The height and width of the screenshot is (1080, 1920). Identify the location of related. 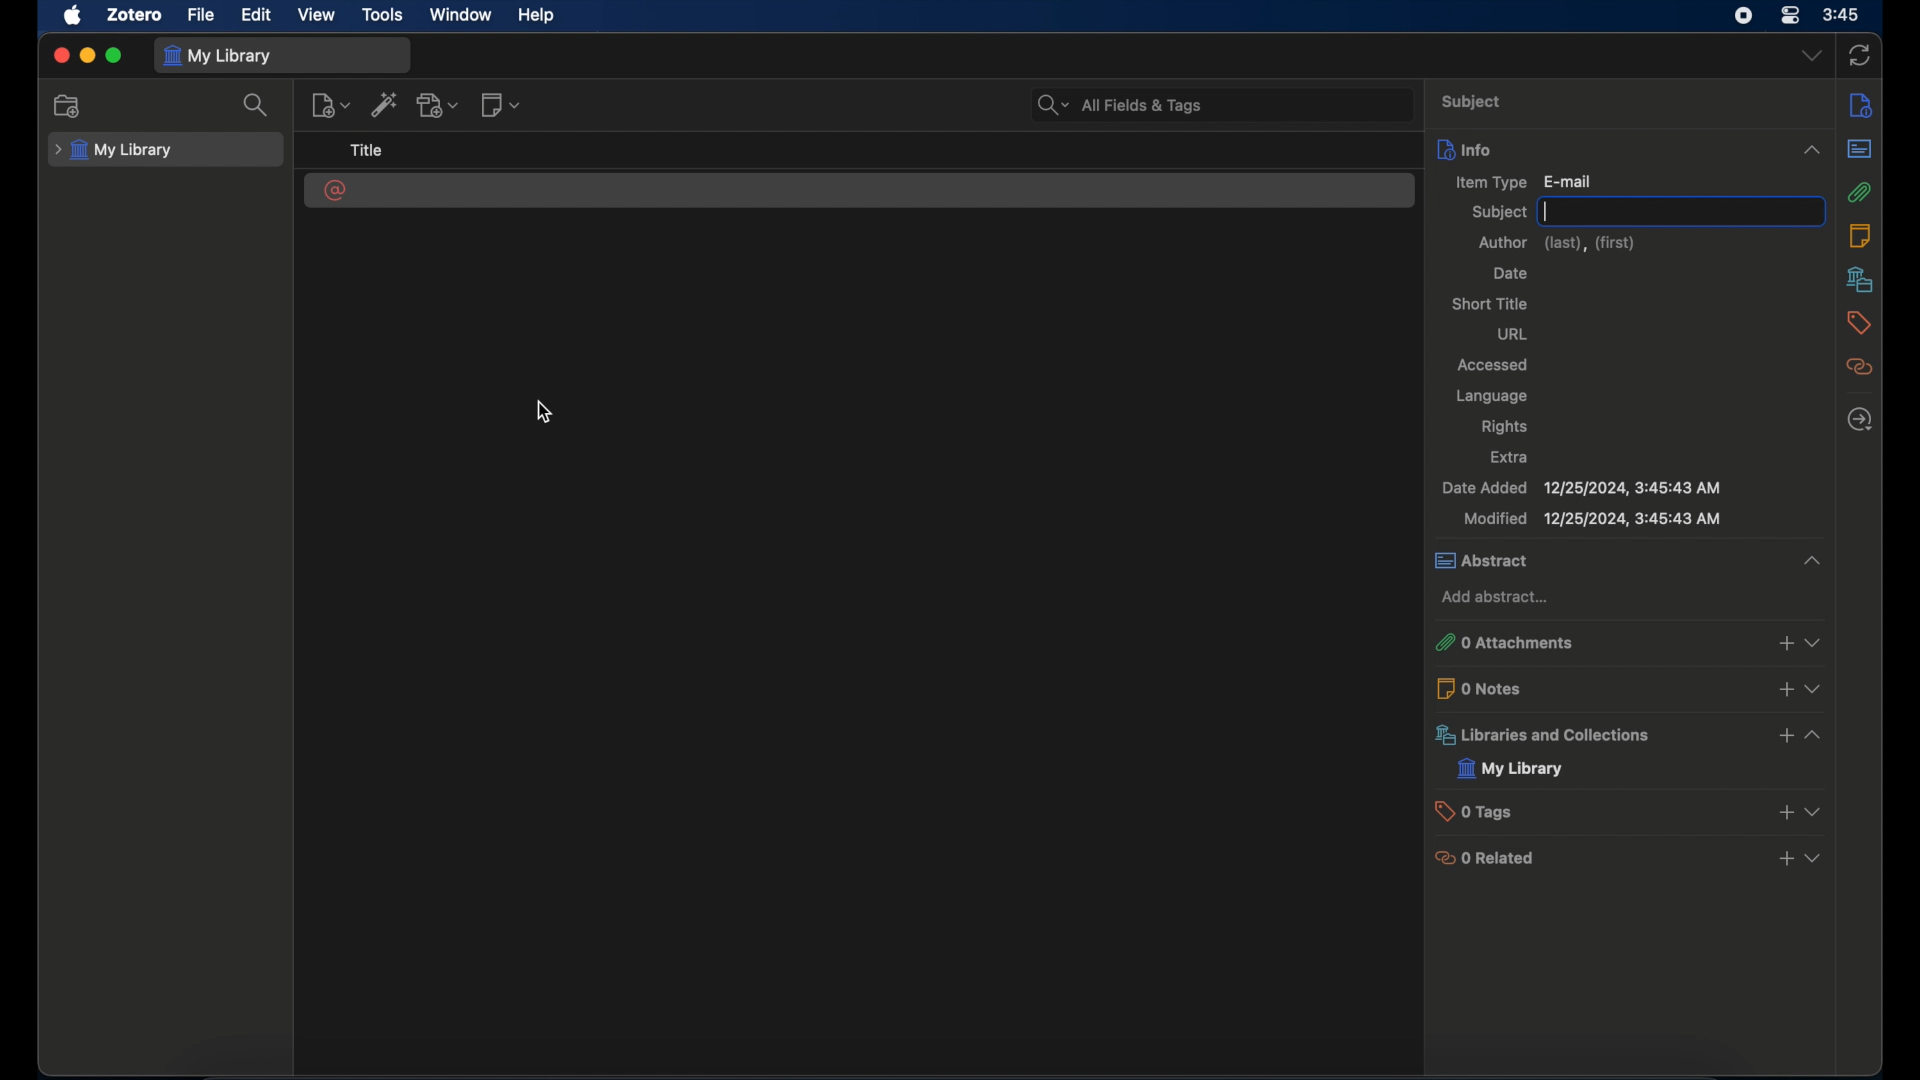
(1861, 367).